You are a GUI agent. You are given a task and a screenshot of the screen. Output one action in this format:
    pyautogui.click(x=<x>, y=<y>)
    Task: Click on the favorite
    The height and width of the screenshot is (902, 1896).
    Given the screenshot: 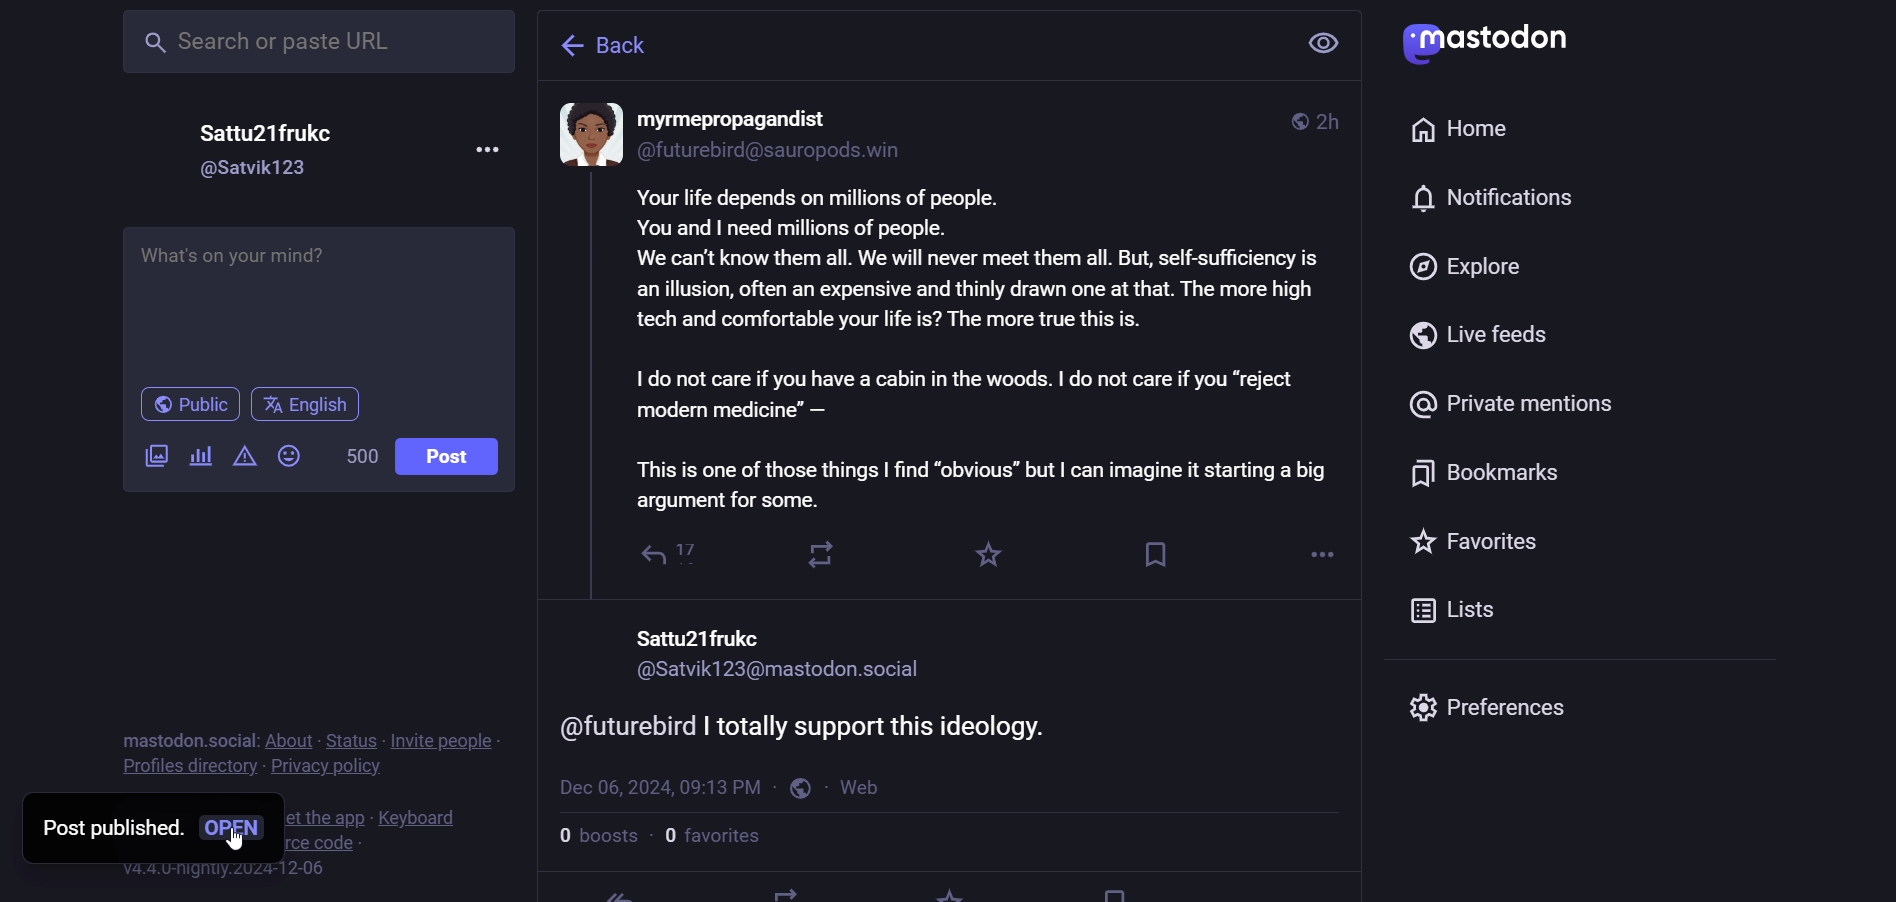 What is the action you would take?
    pyautogui.click(x=984, y=554)
    